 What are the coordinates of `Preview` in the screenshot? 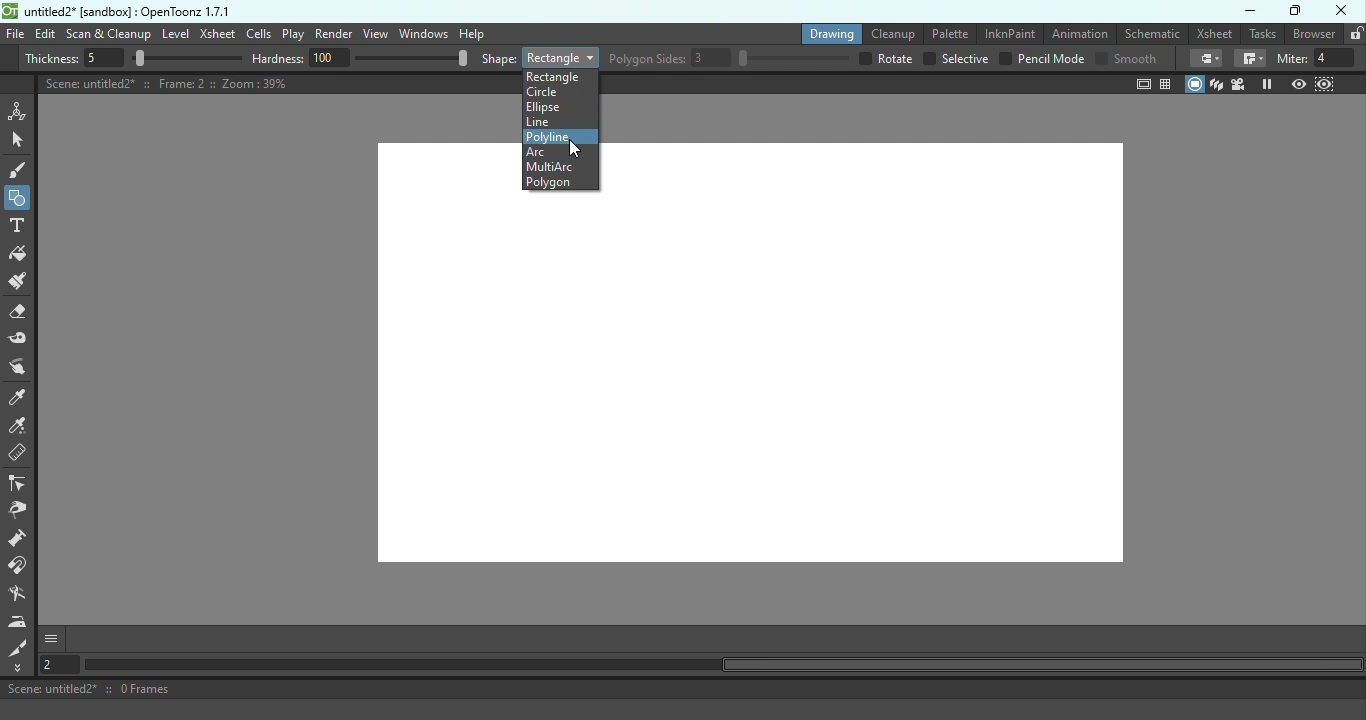 It's located at (1300, 82).